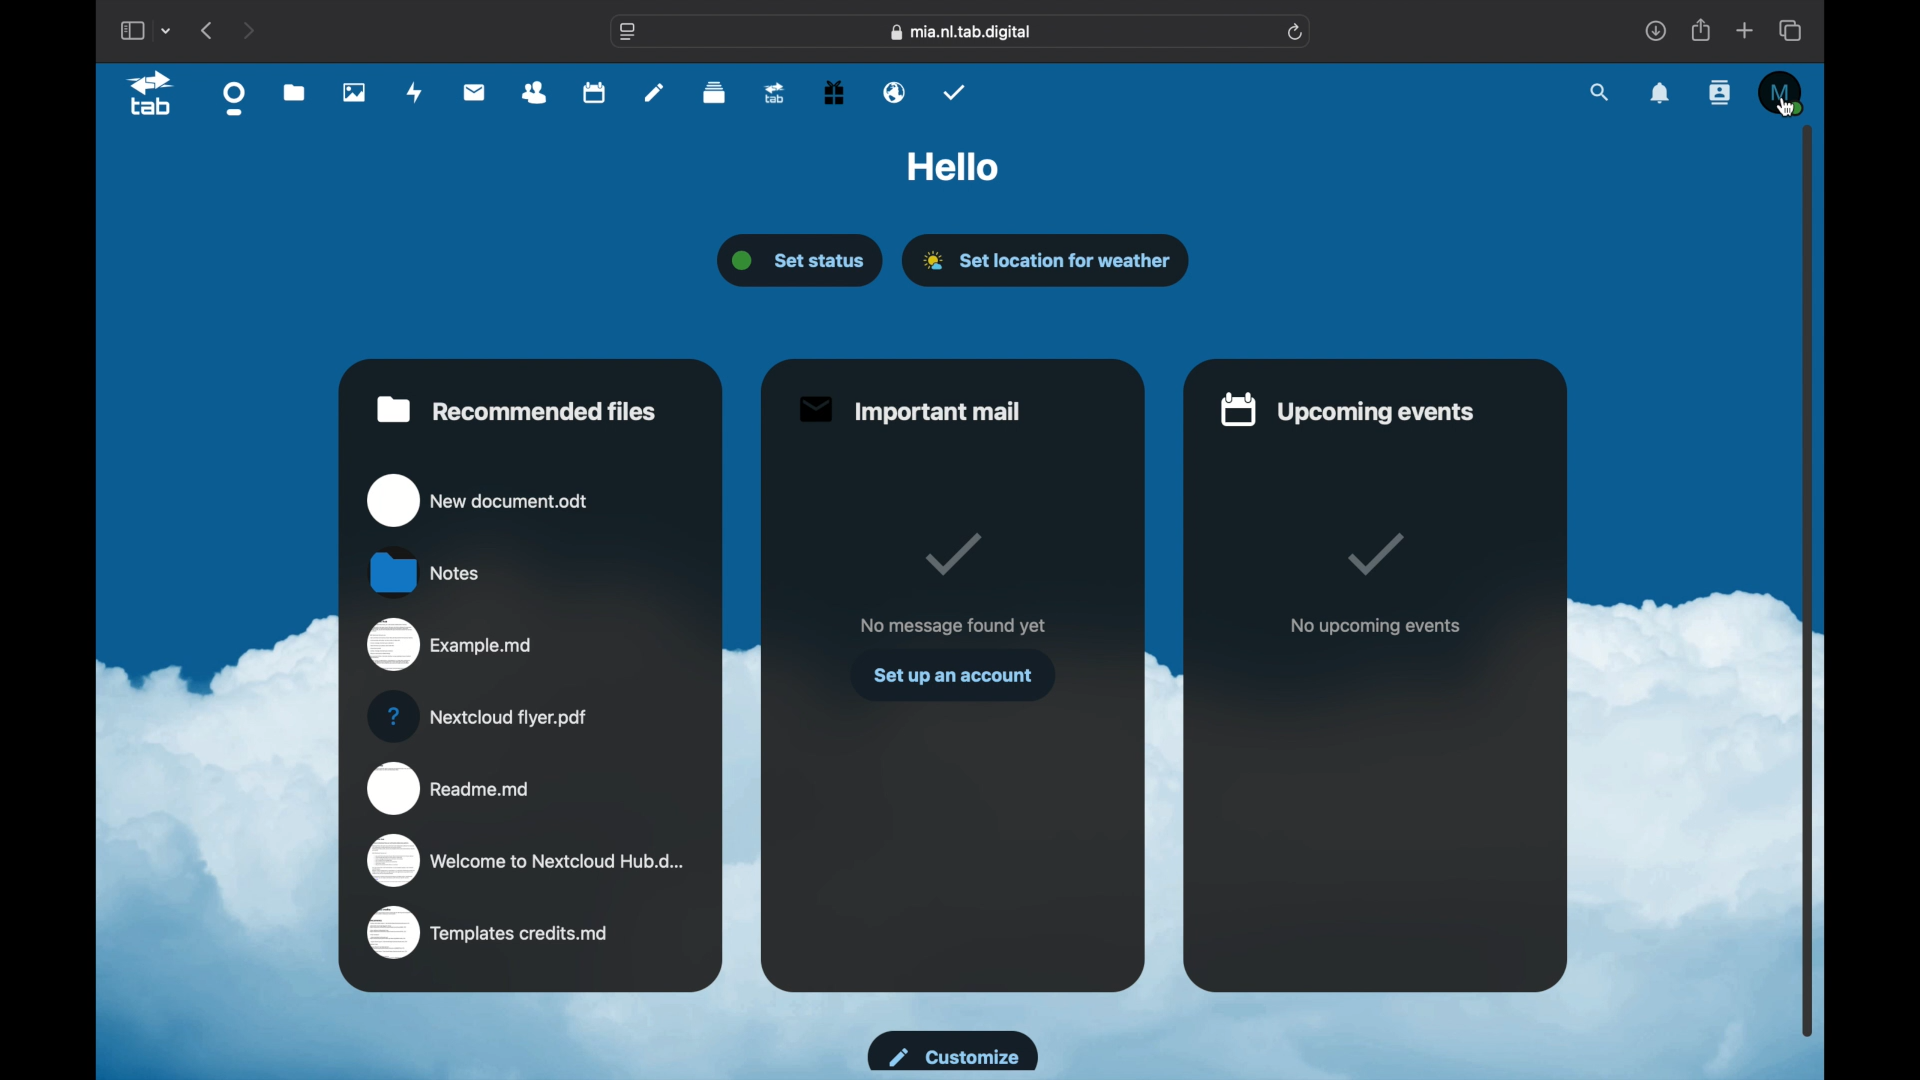 The height and width of the screenshot is (1080, 1920). What do you see at coordinates (1601, 93) in the screenshot?
I see `search` at bounding box center [1601, 93].